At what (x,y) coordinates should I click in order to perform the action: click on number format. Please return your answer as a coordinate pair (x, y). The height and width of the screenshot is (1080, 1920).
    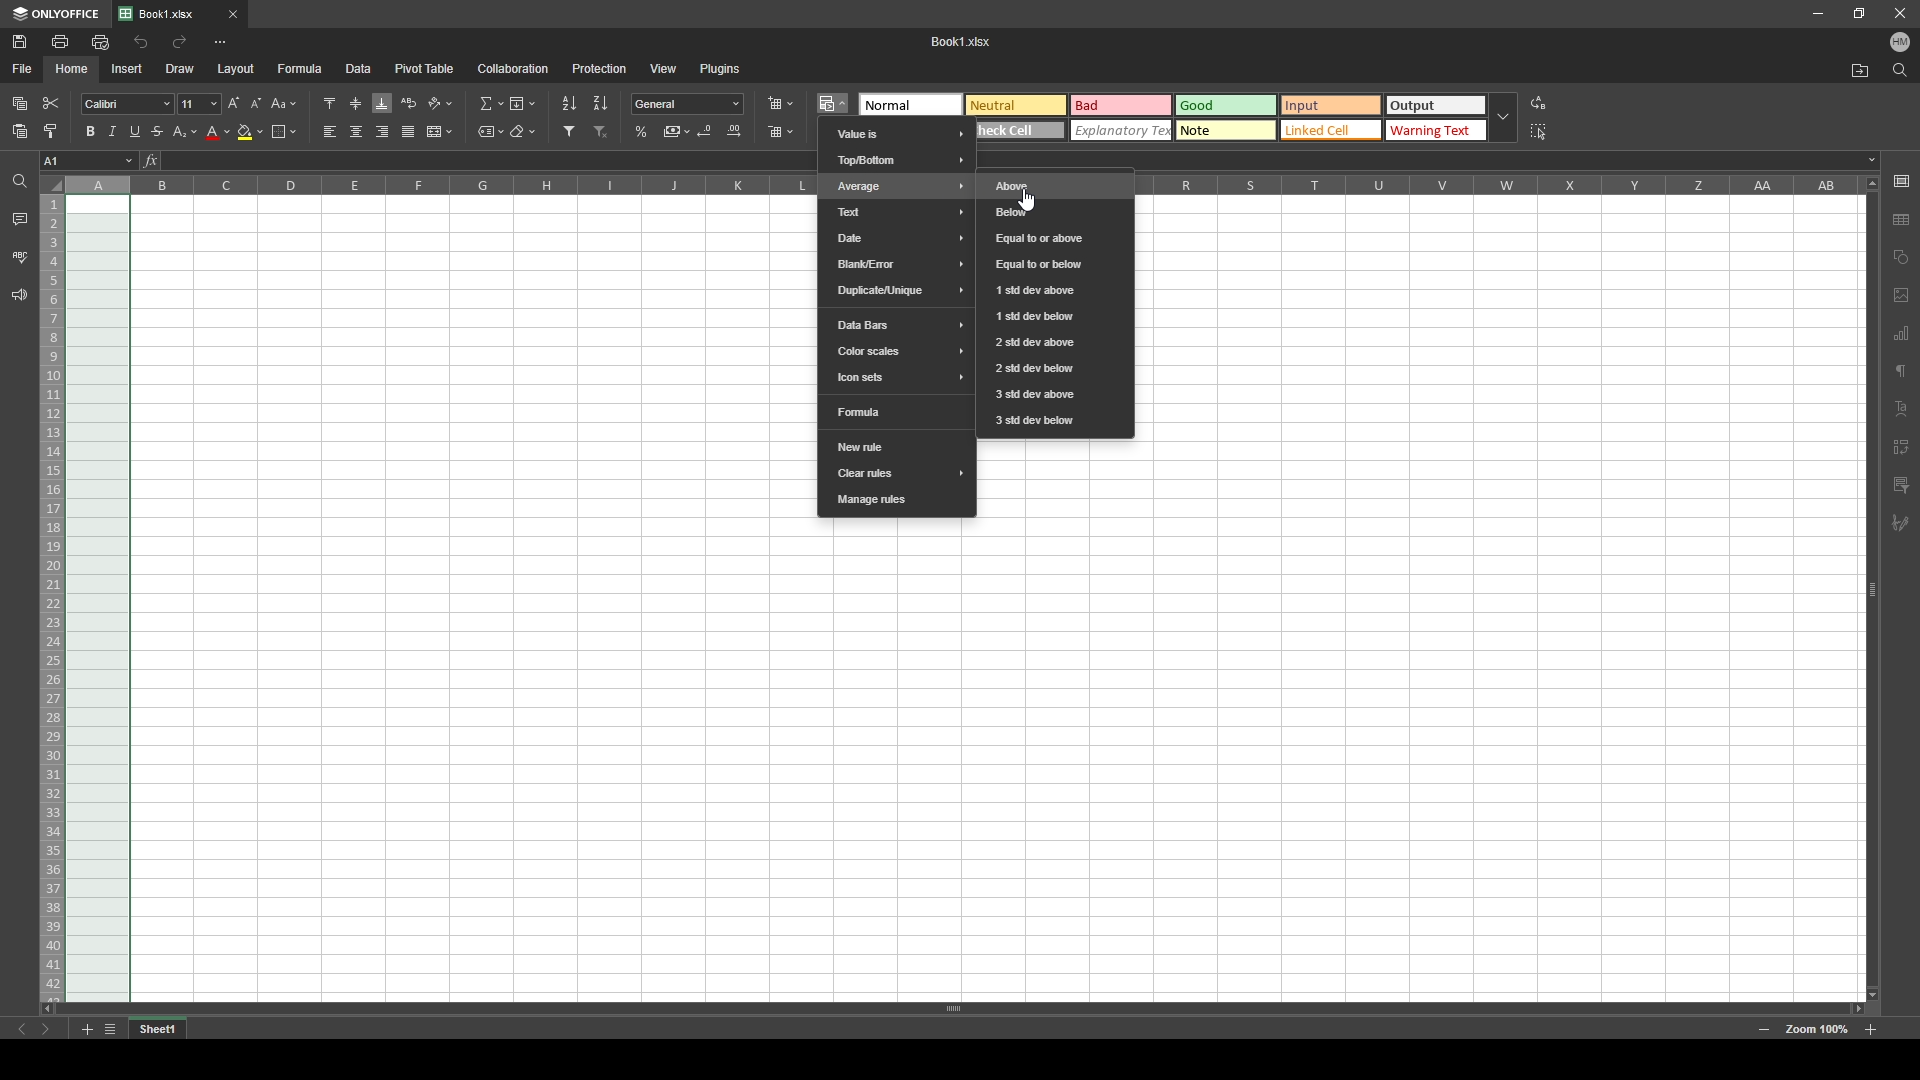
    Looking at the image, I should click on (688, 103).